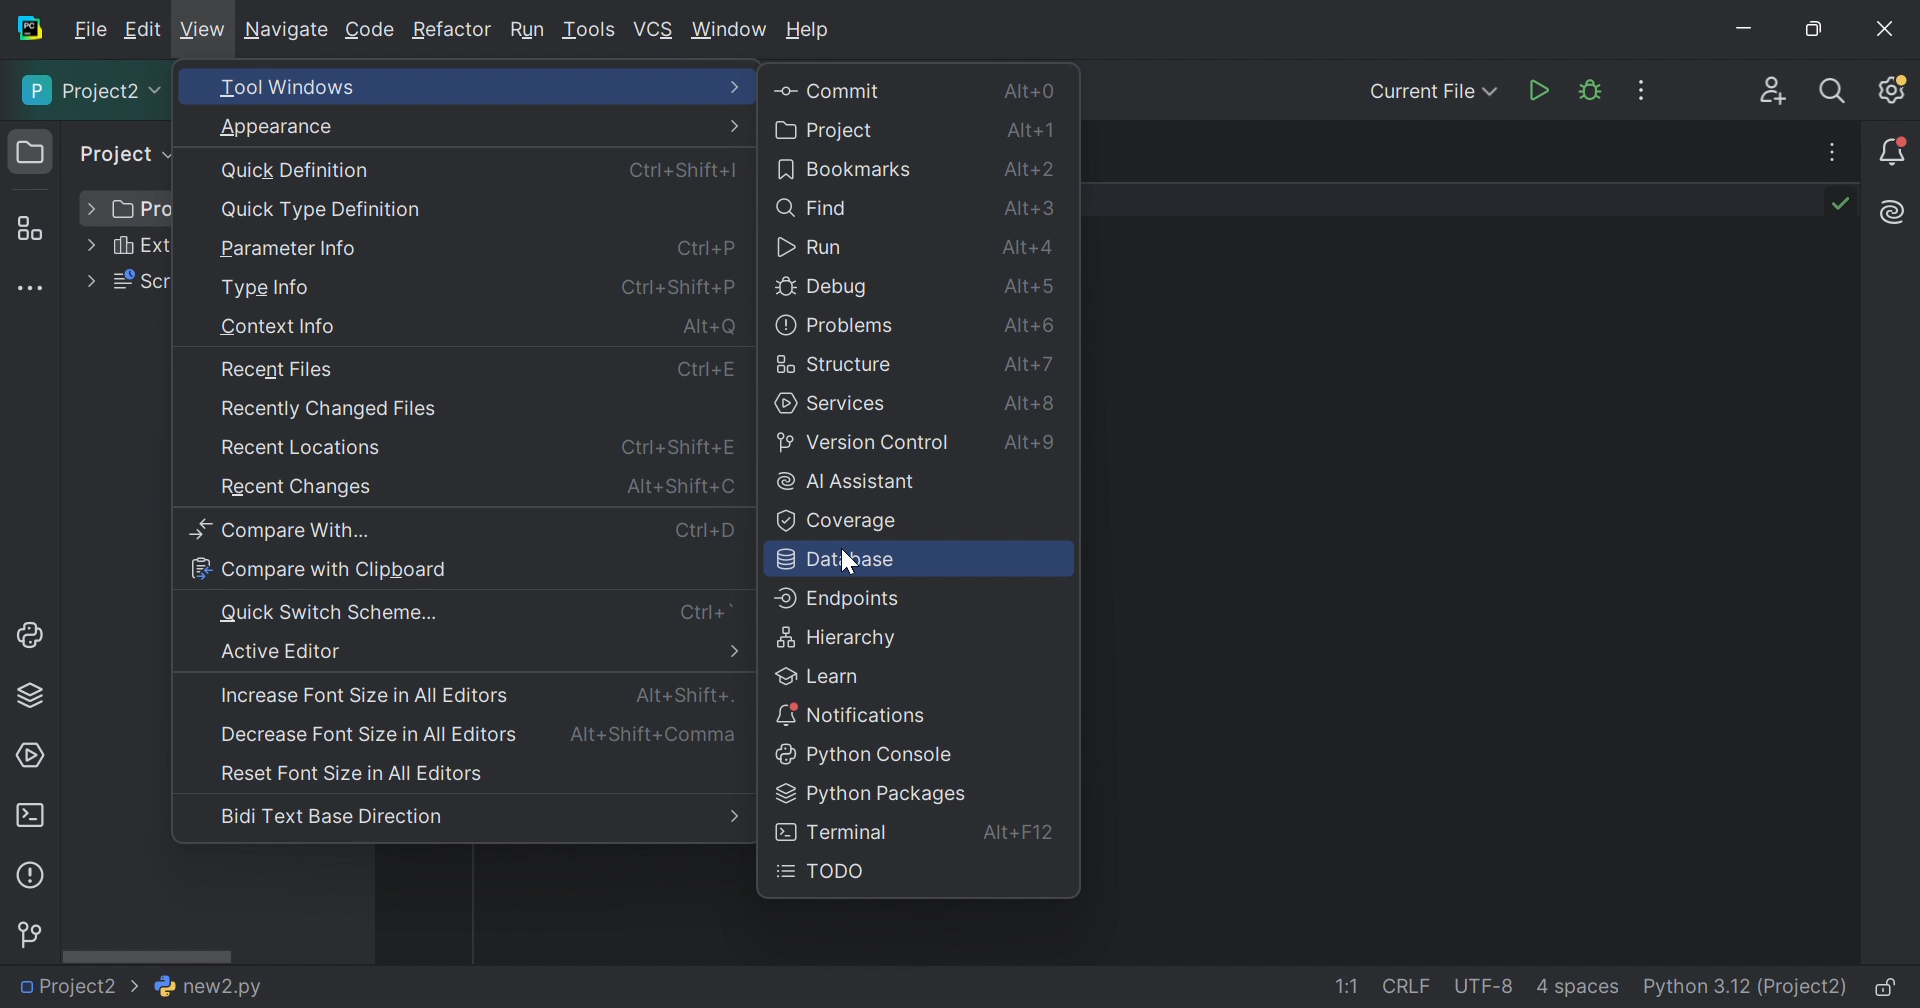 Image resolution: width=1920 pixels, height=1008 pixels. Describe the element at coordinates (33, 875) in the screenshot. I see `Problems` at that location.